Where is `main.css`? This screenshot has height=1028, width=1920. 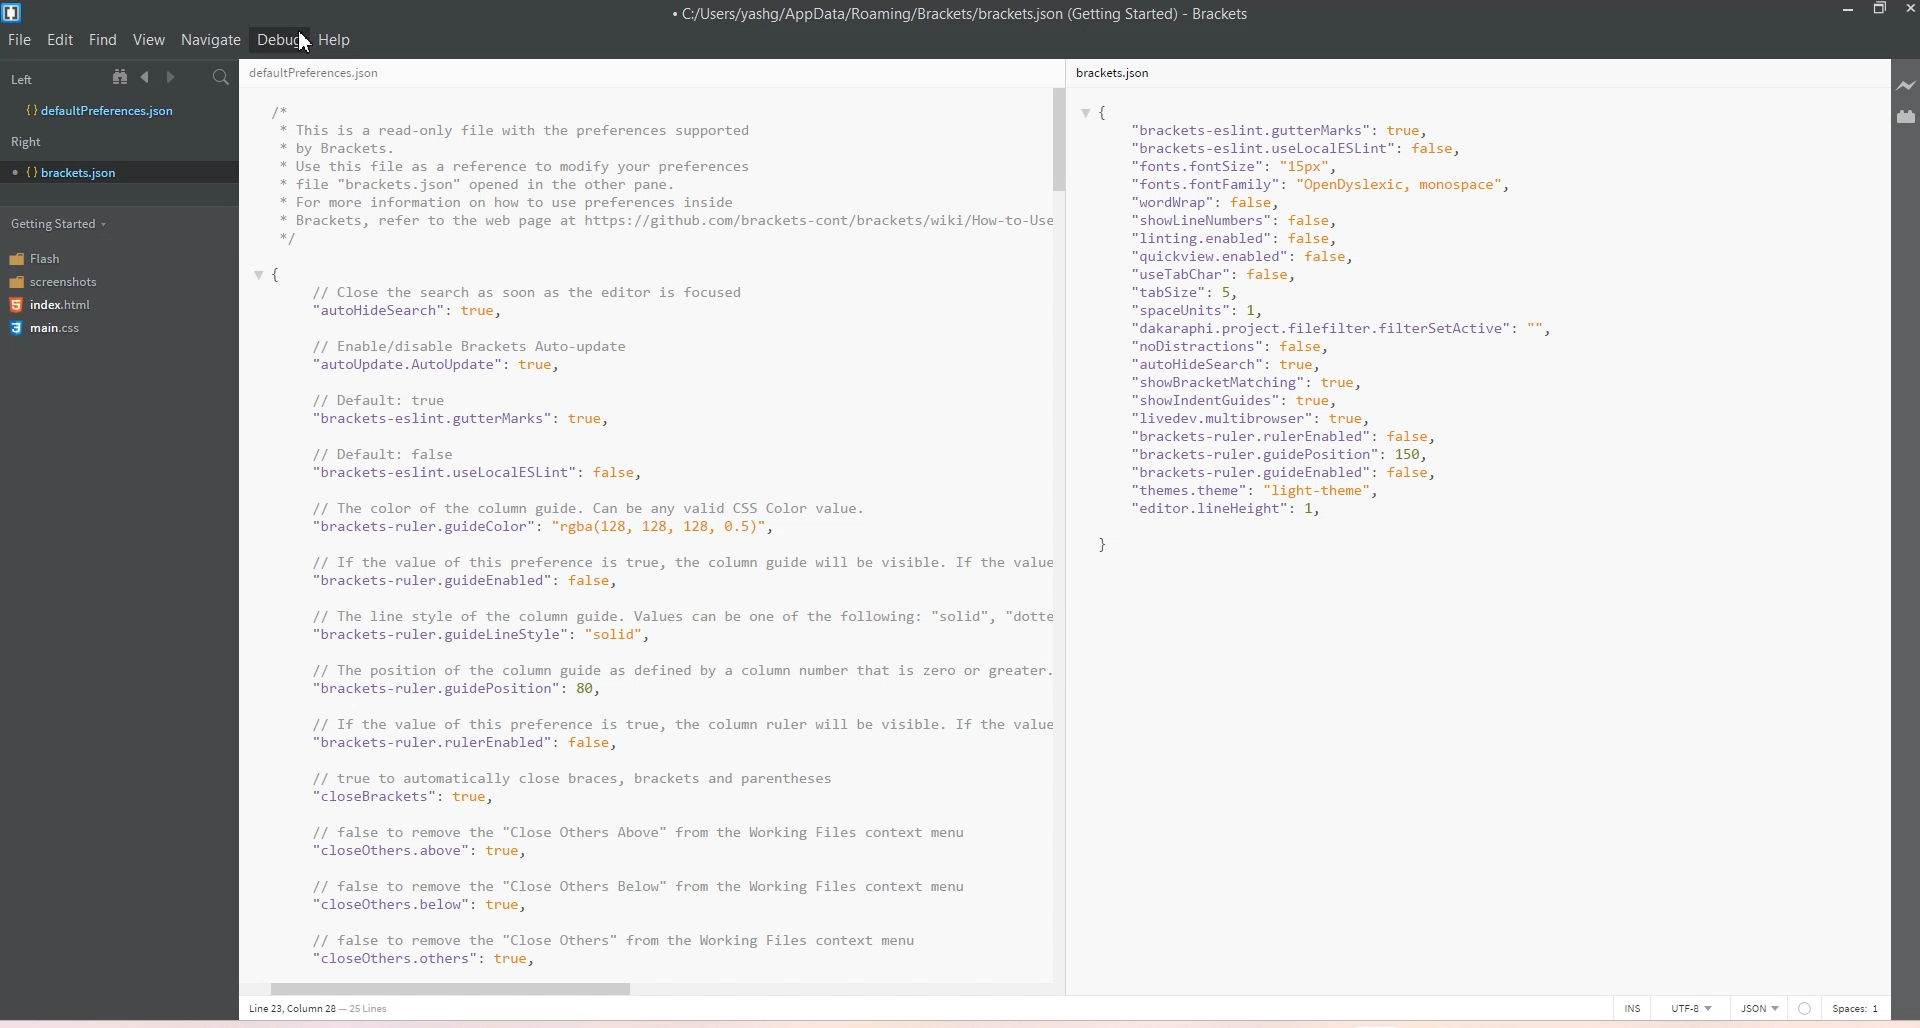
main.css is located at coordinates (49, 331).